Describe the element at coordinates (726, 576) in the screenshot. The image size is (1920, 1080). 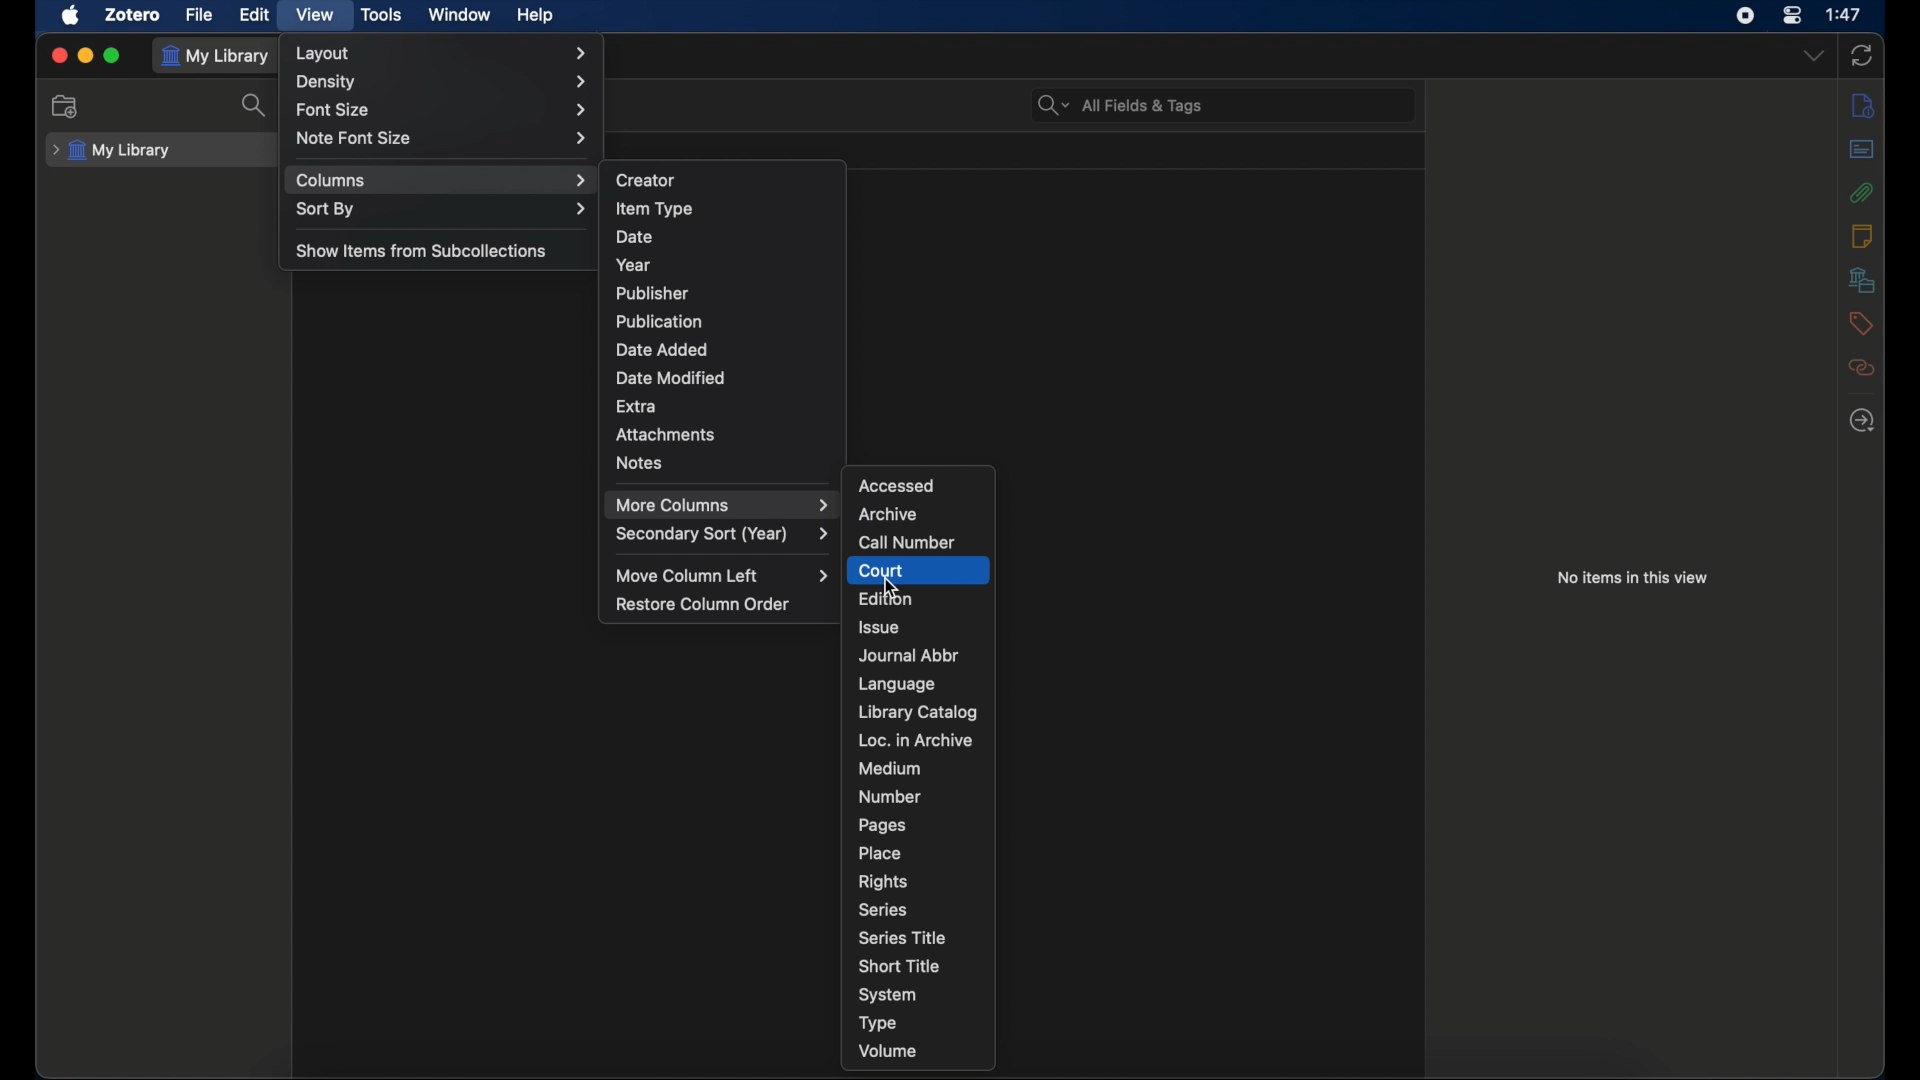
I see `move column left` at that location.